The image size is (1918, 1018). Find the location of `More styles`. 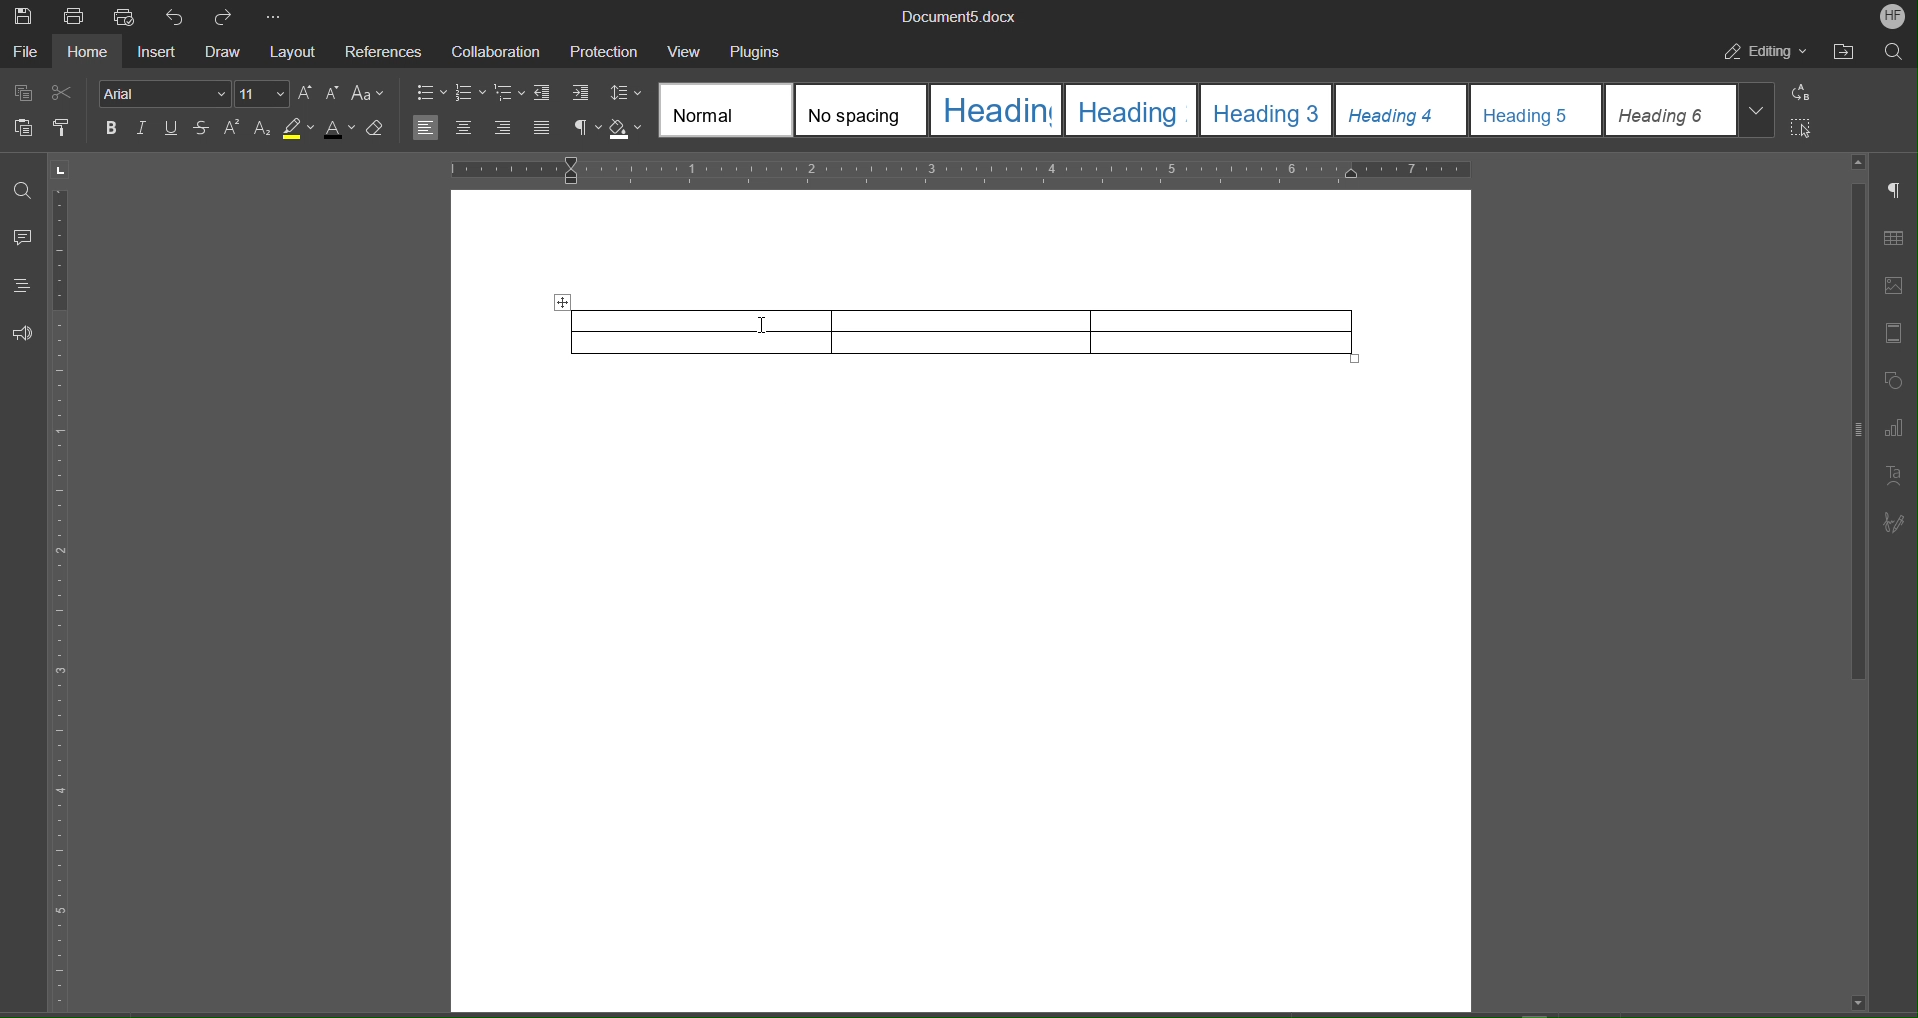

More styles is located at coordinates (1757, 108).